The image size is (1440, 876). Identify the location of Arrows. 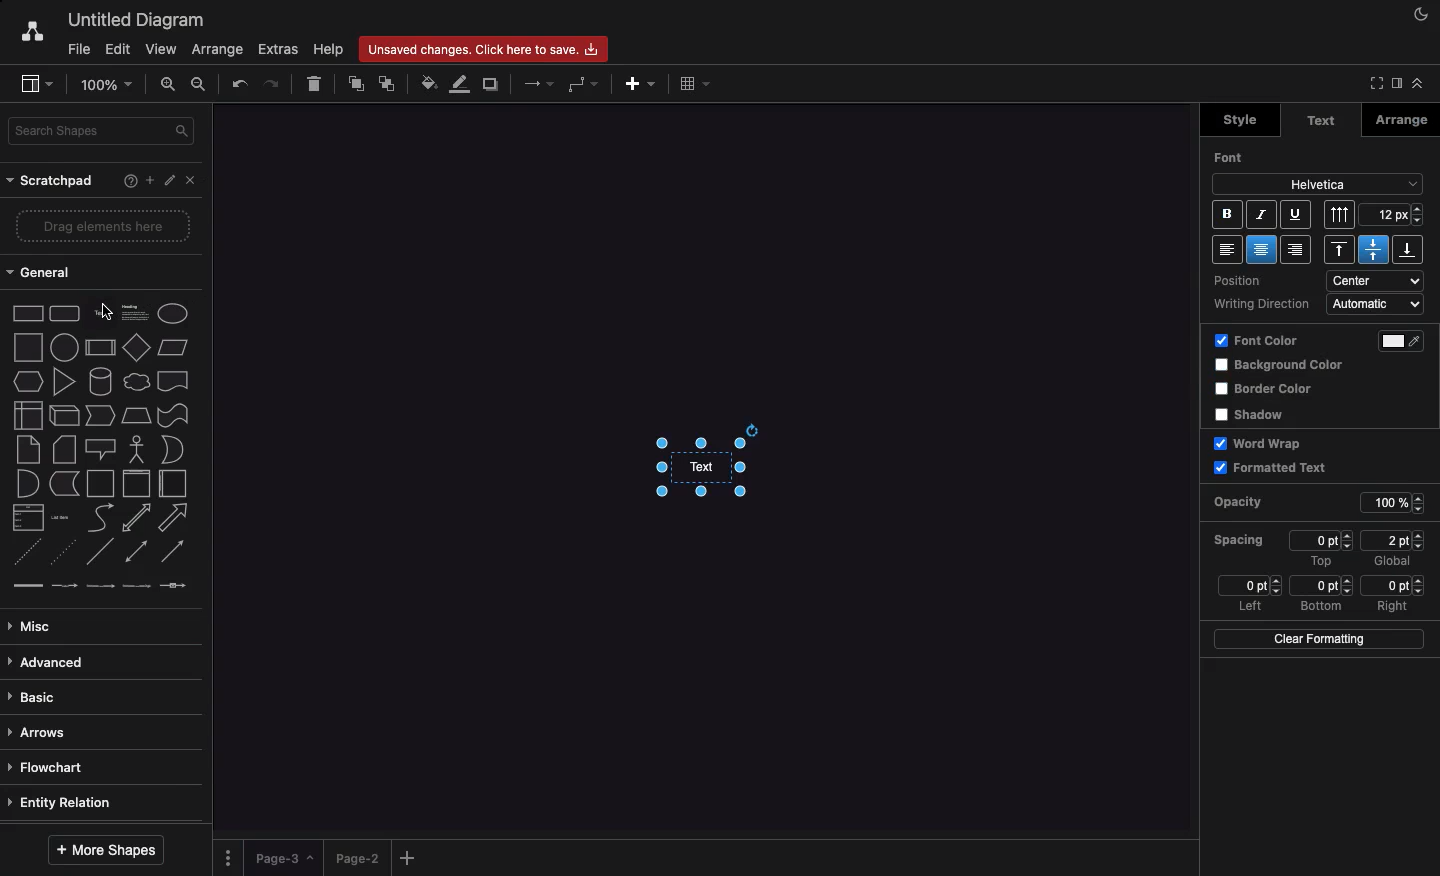
(41, 734).